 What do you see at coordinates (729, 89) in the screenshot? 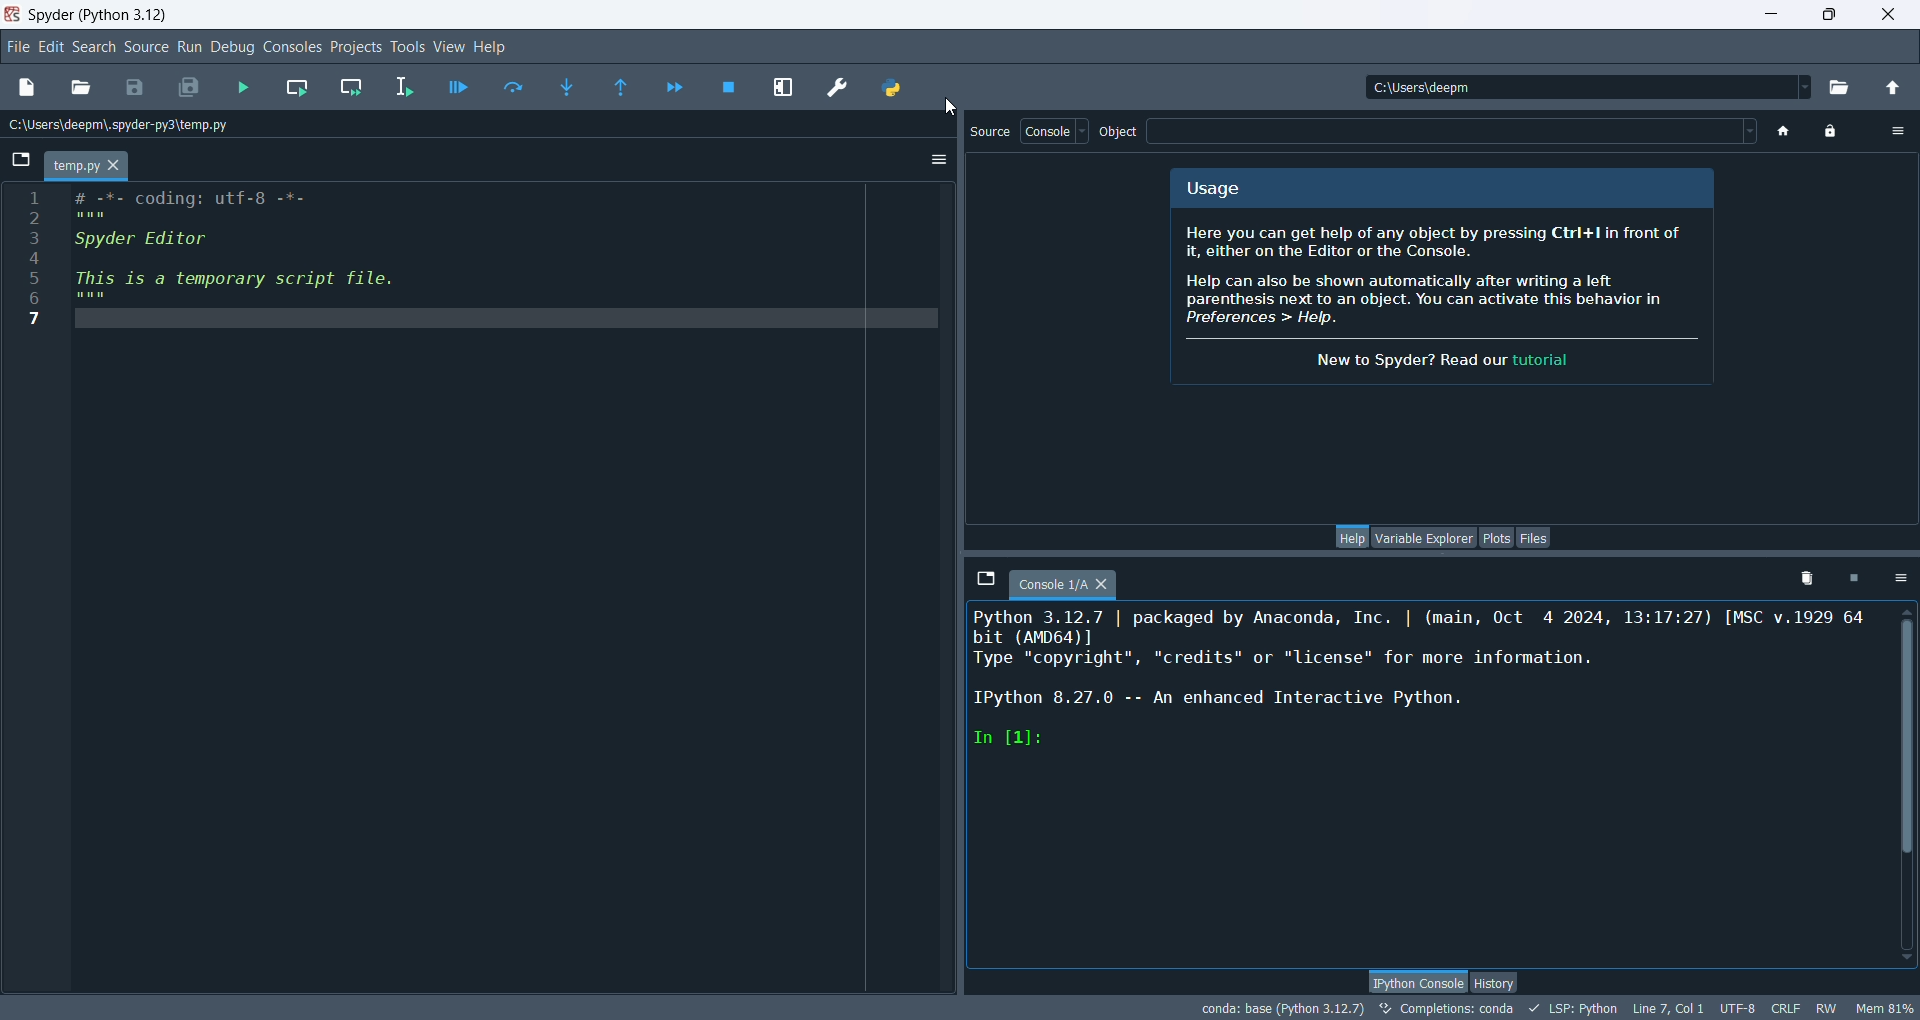
I see `stop debugging` at bounding box center [729, 89].